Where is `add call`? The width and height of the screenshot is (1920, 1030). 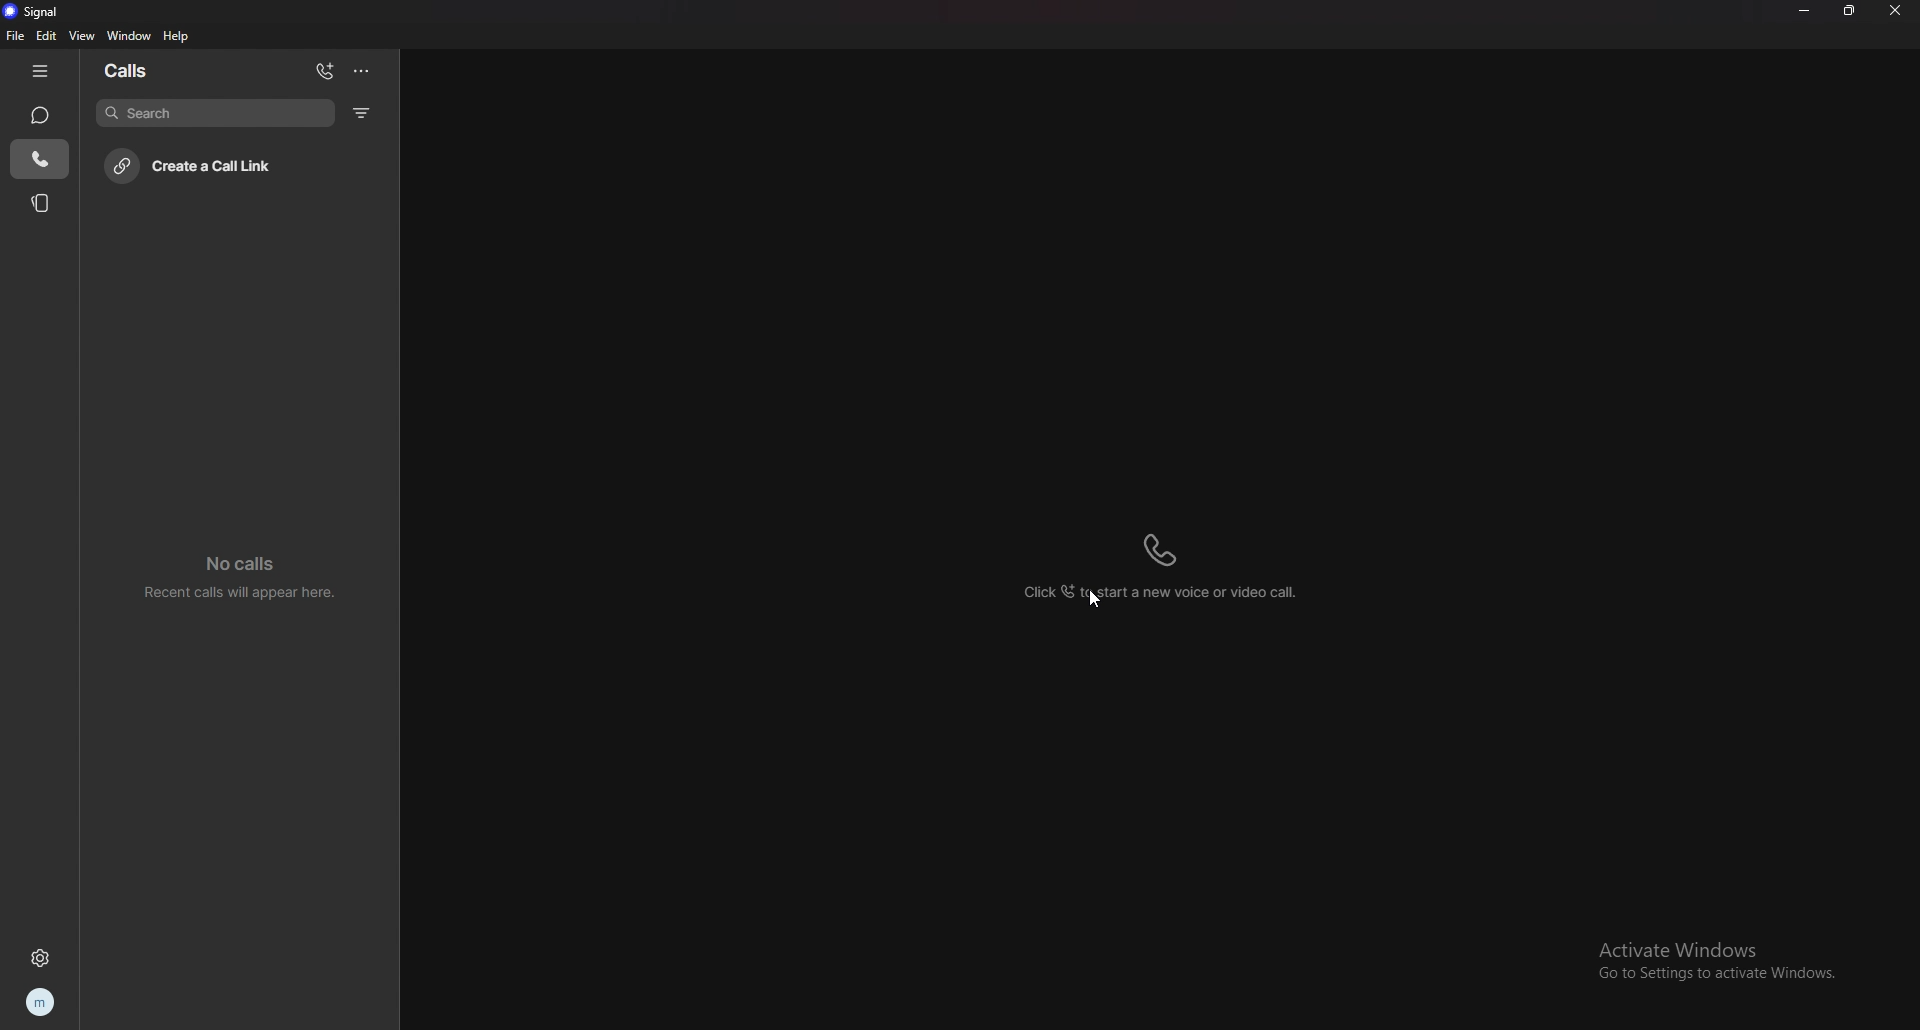
add call is located at coordinates (327, 68).